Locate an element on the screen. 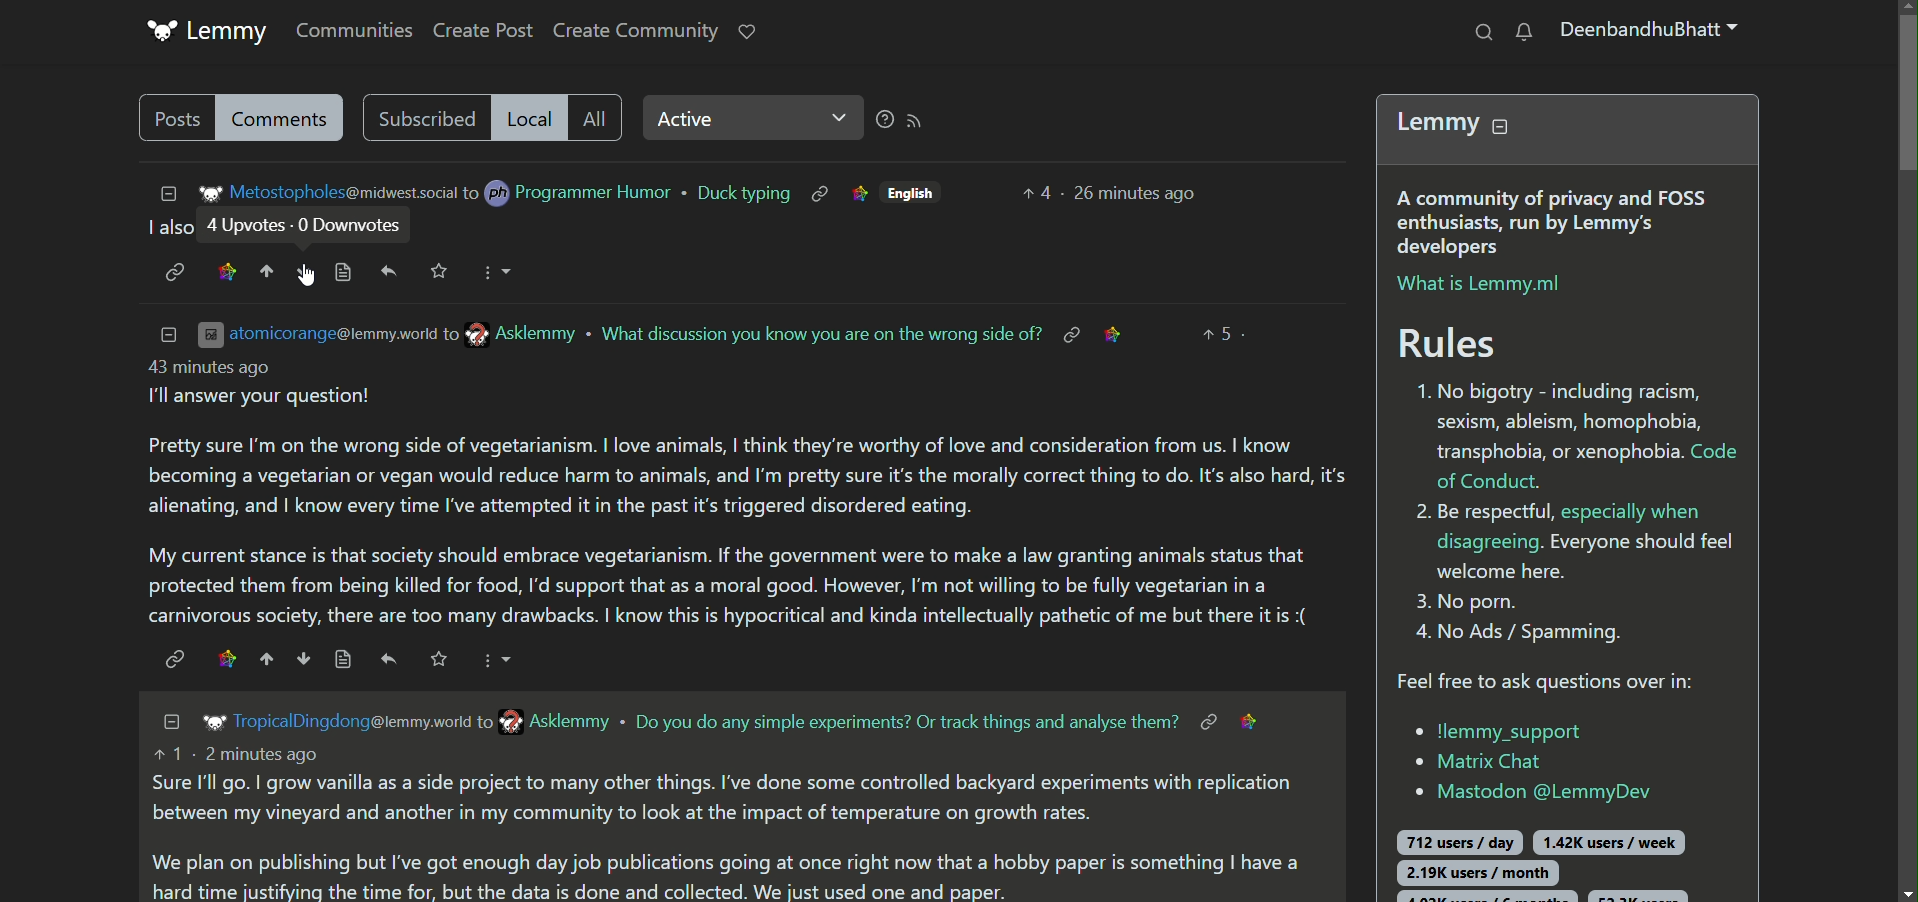 The image size is (1918, 902). email id is located at coordinates (328, 193).